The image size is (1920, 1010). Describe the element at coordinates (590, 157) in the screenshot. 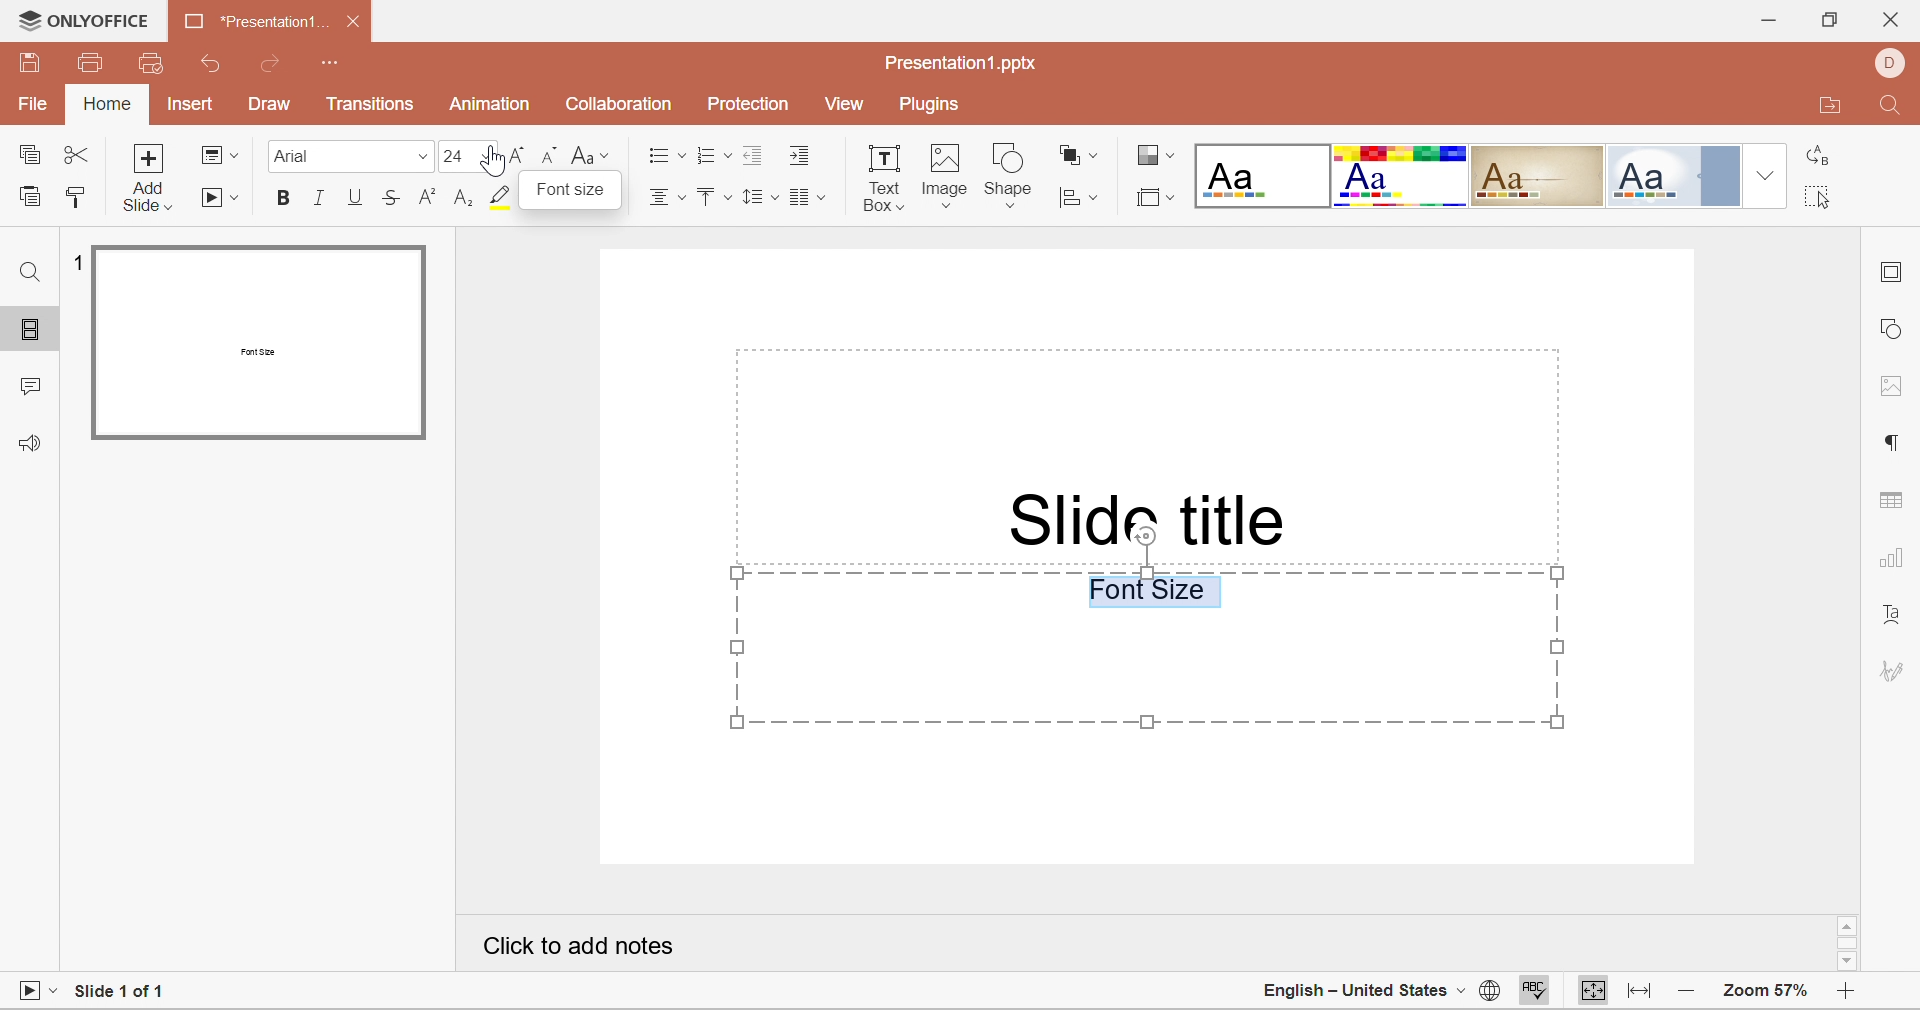

I see `Change case` at that location.